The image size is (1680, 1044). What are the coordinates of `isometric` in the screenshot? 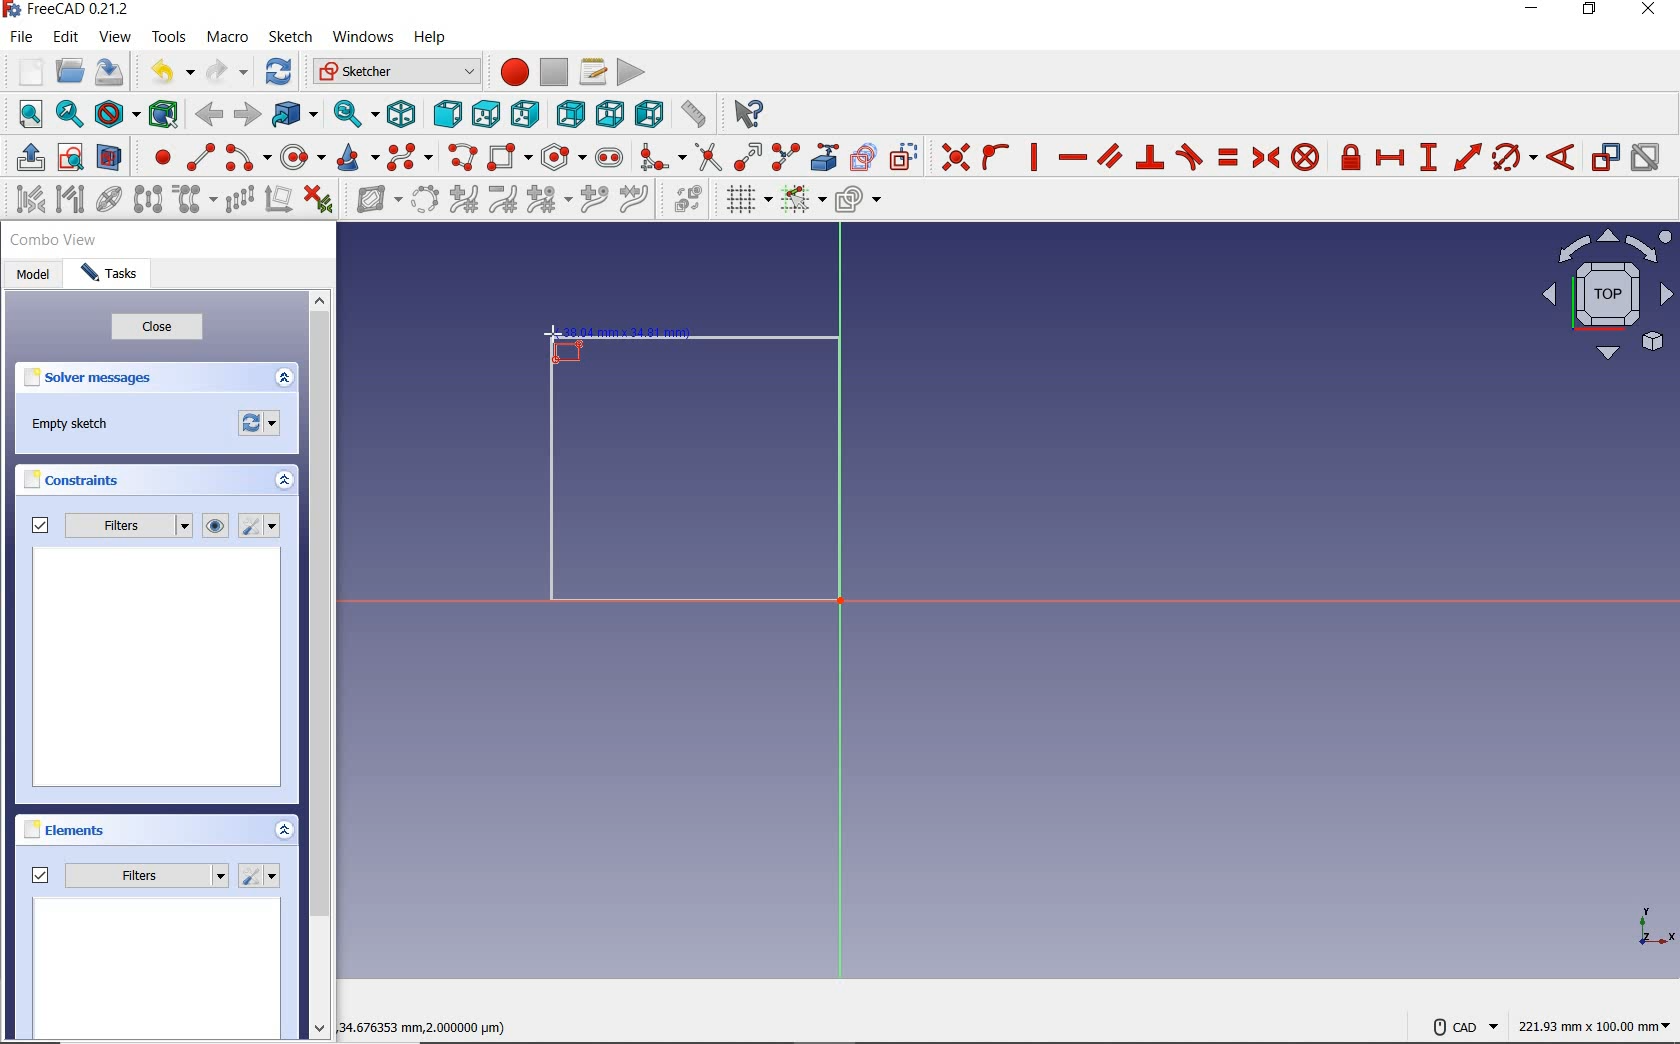 It's located at (401, 114).